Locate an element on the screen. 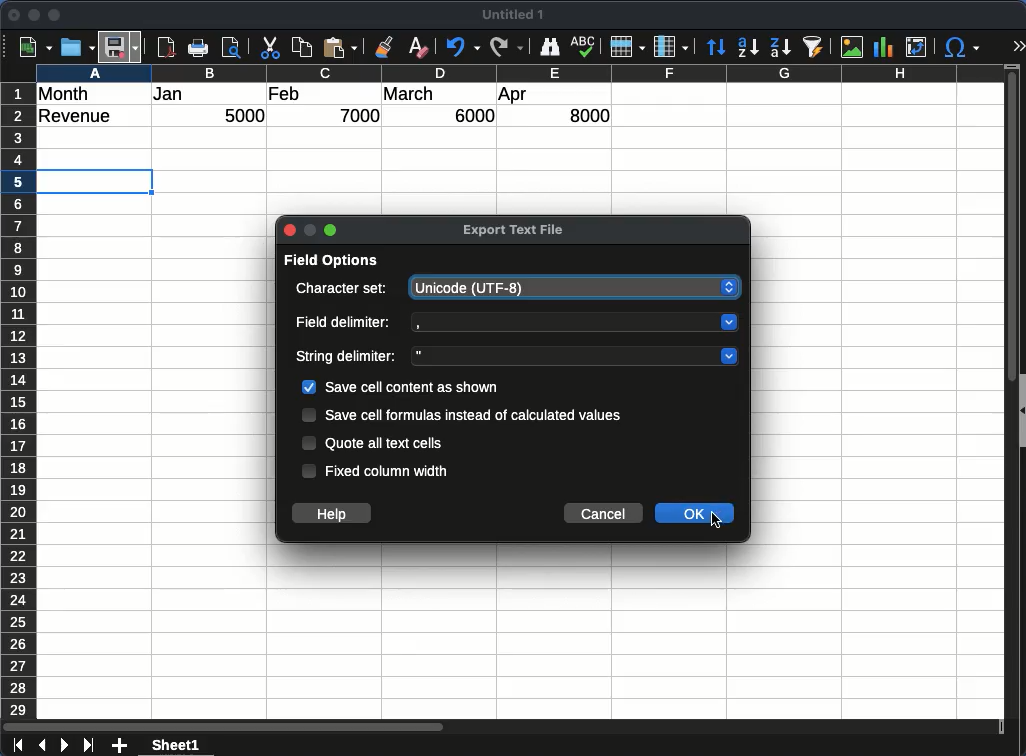 Image resolution: width=1026 pixels, height=756 pixels. quote all text cells is located at coordinates (386, 445).